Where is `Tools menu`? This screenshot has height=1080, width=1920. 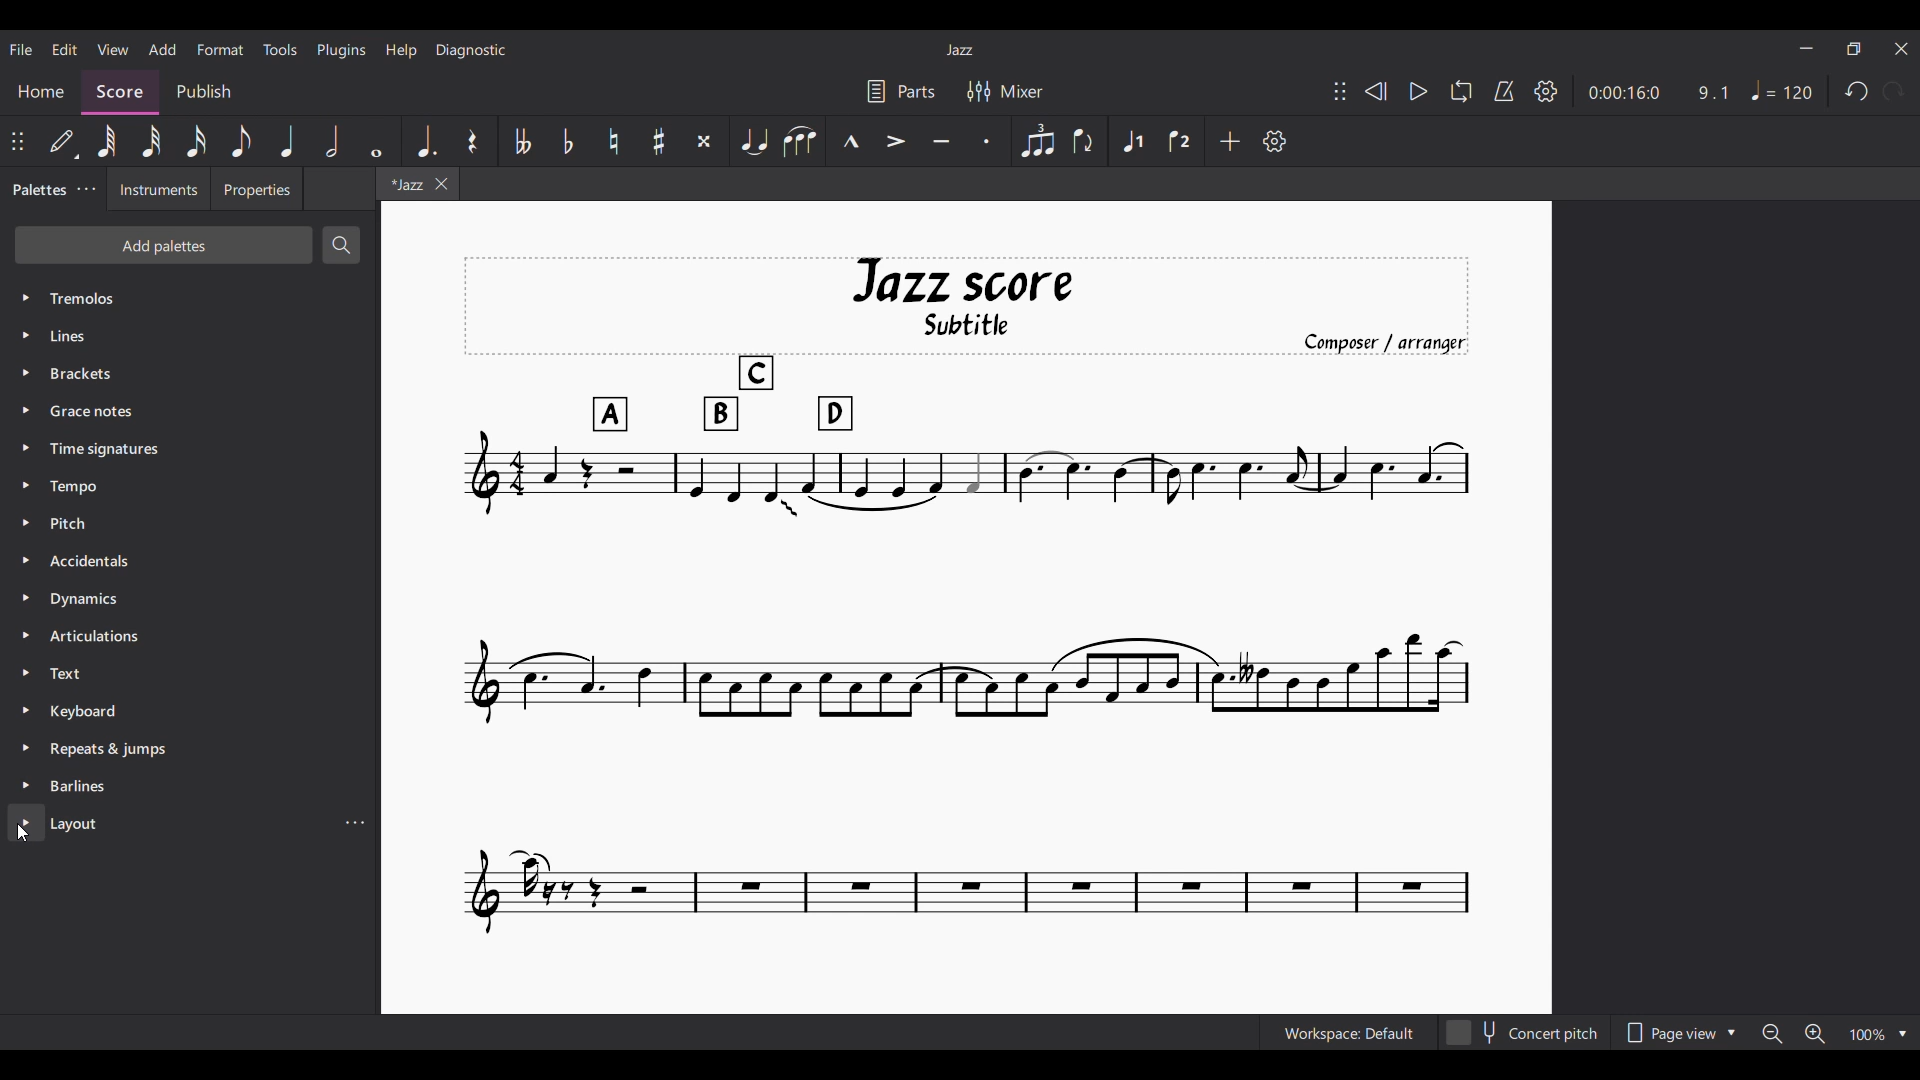 Tools menu is located at coordinates (280, 49).